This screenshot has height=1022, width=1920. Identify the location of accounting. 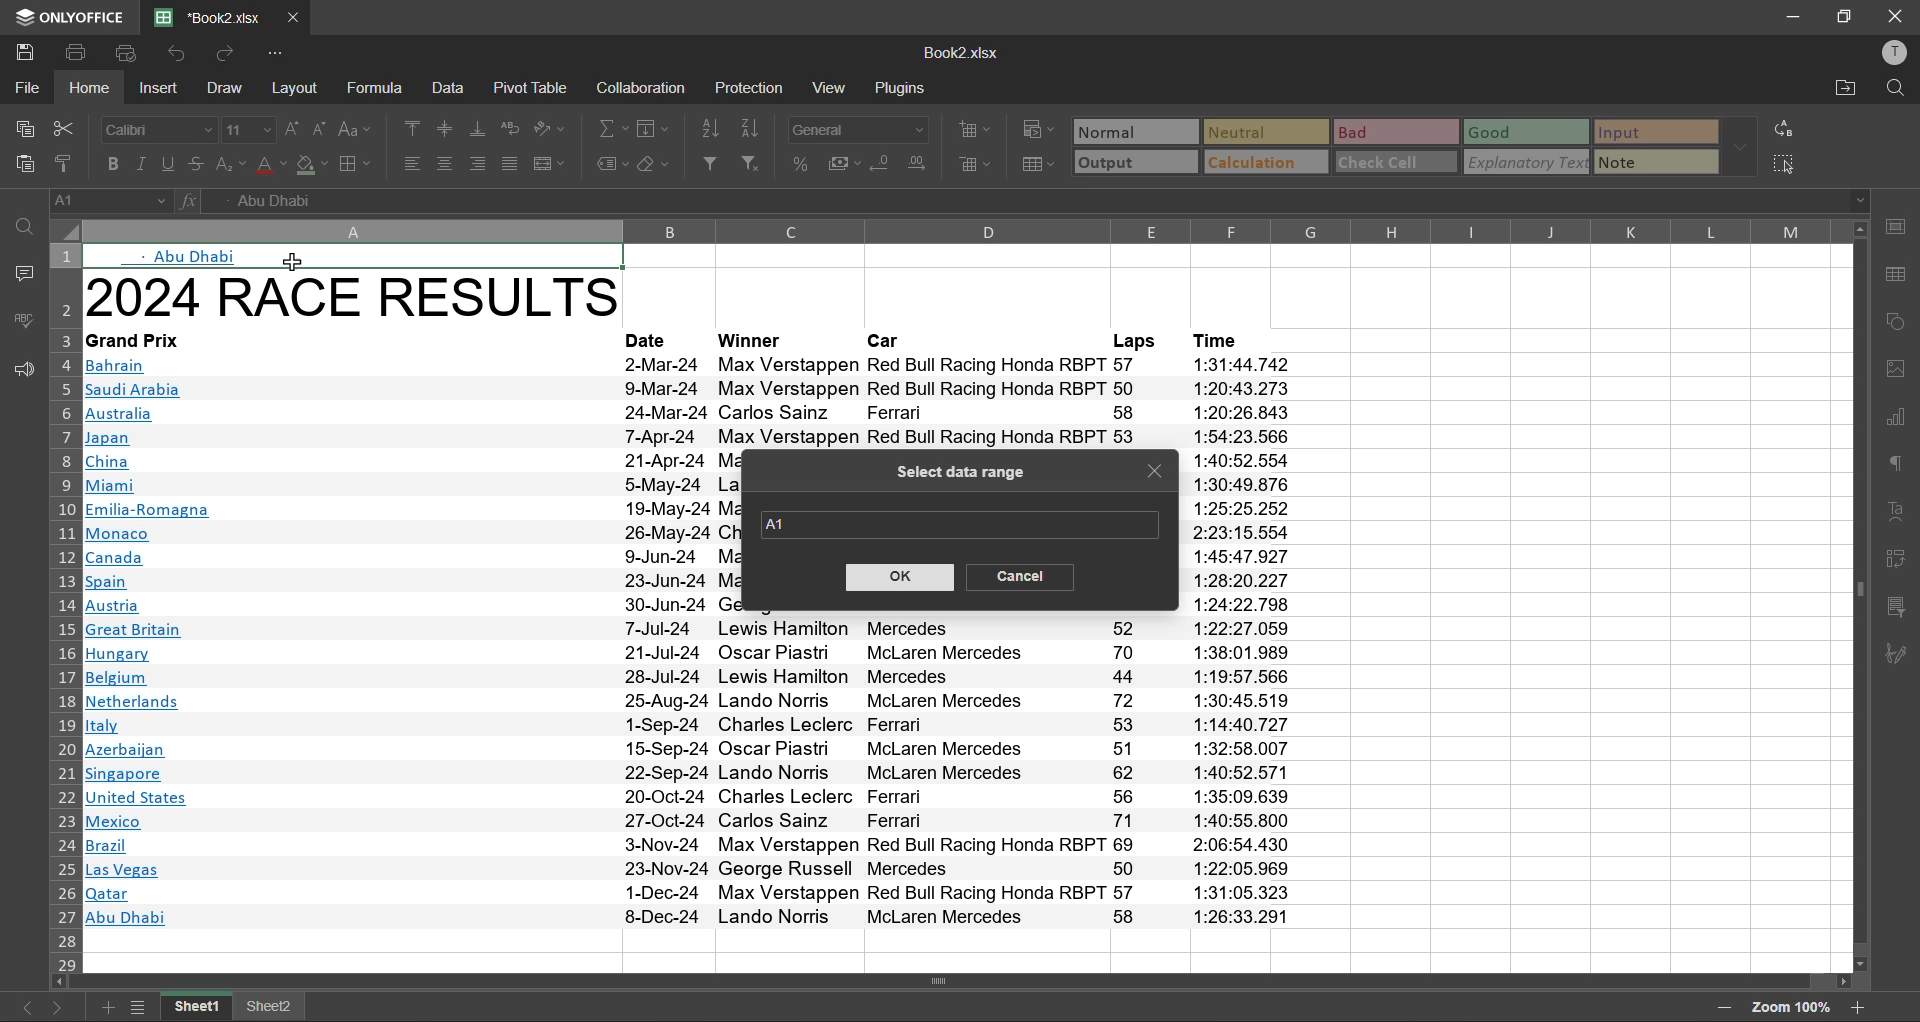
(843, 164).